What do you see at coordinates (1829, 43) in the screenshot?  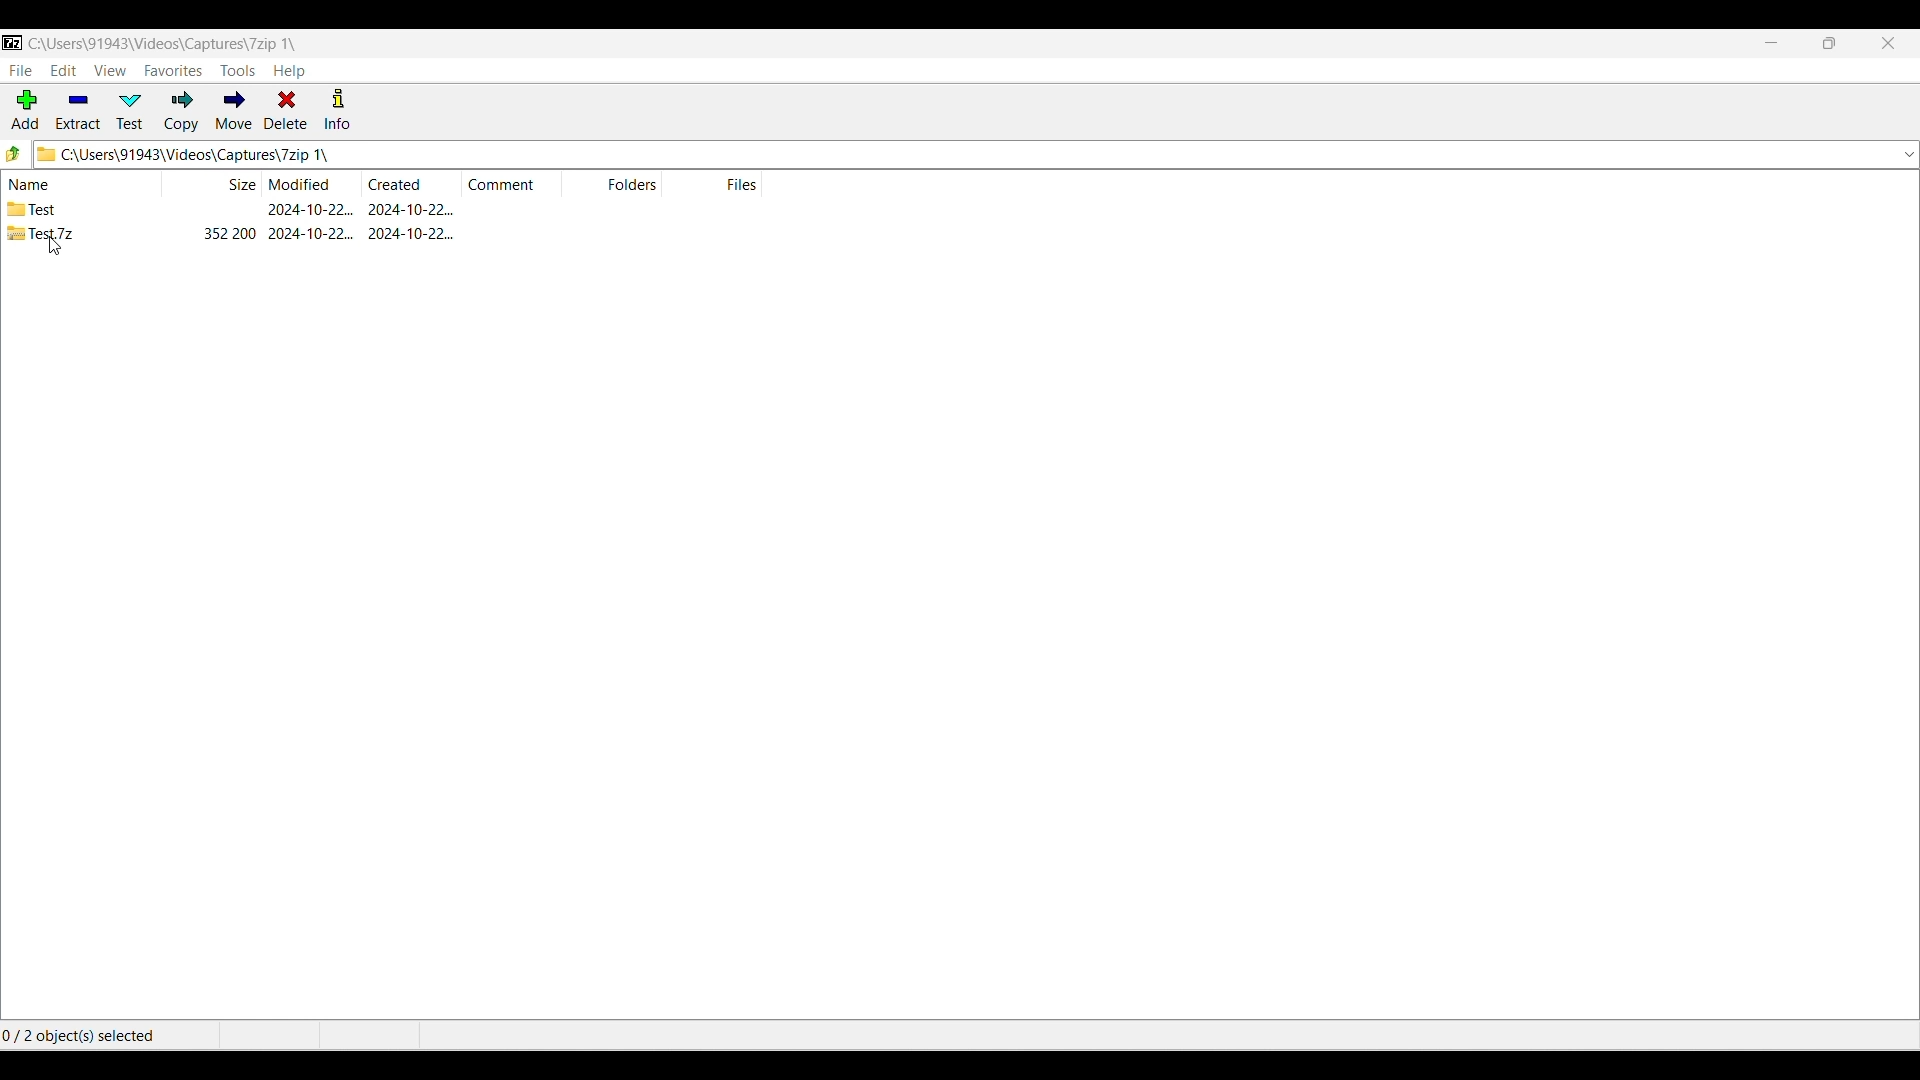 I see `Show interface in smaller tab` at bounding box center [1829, 43].